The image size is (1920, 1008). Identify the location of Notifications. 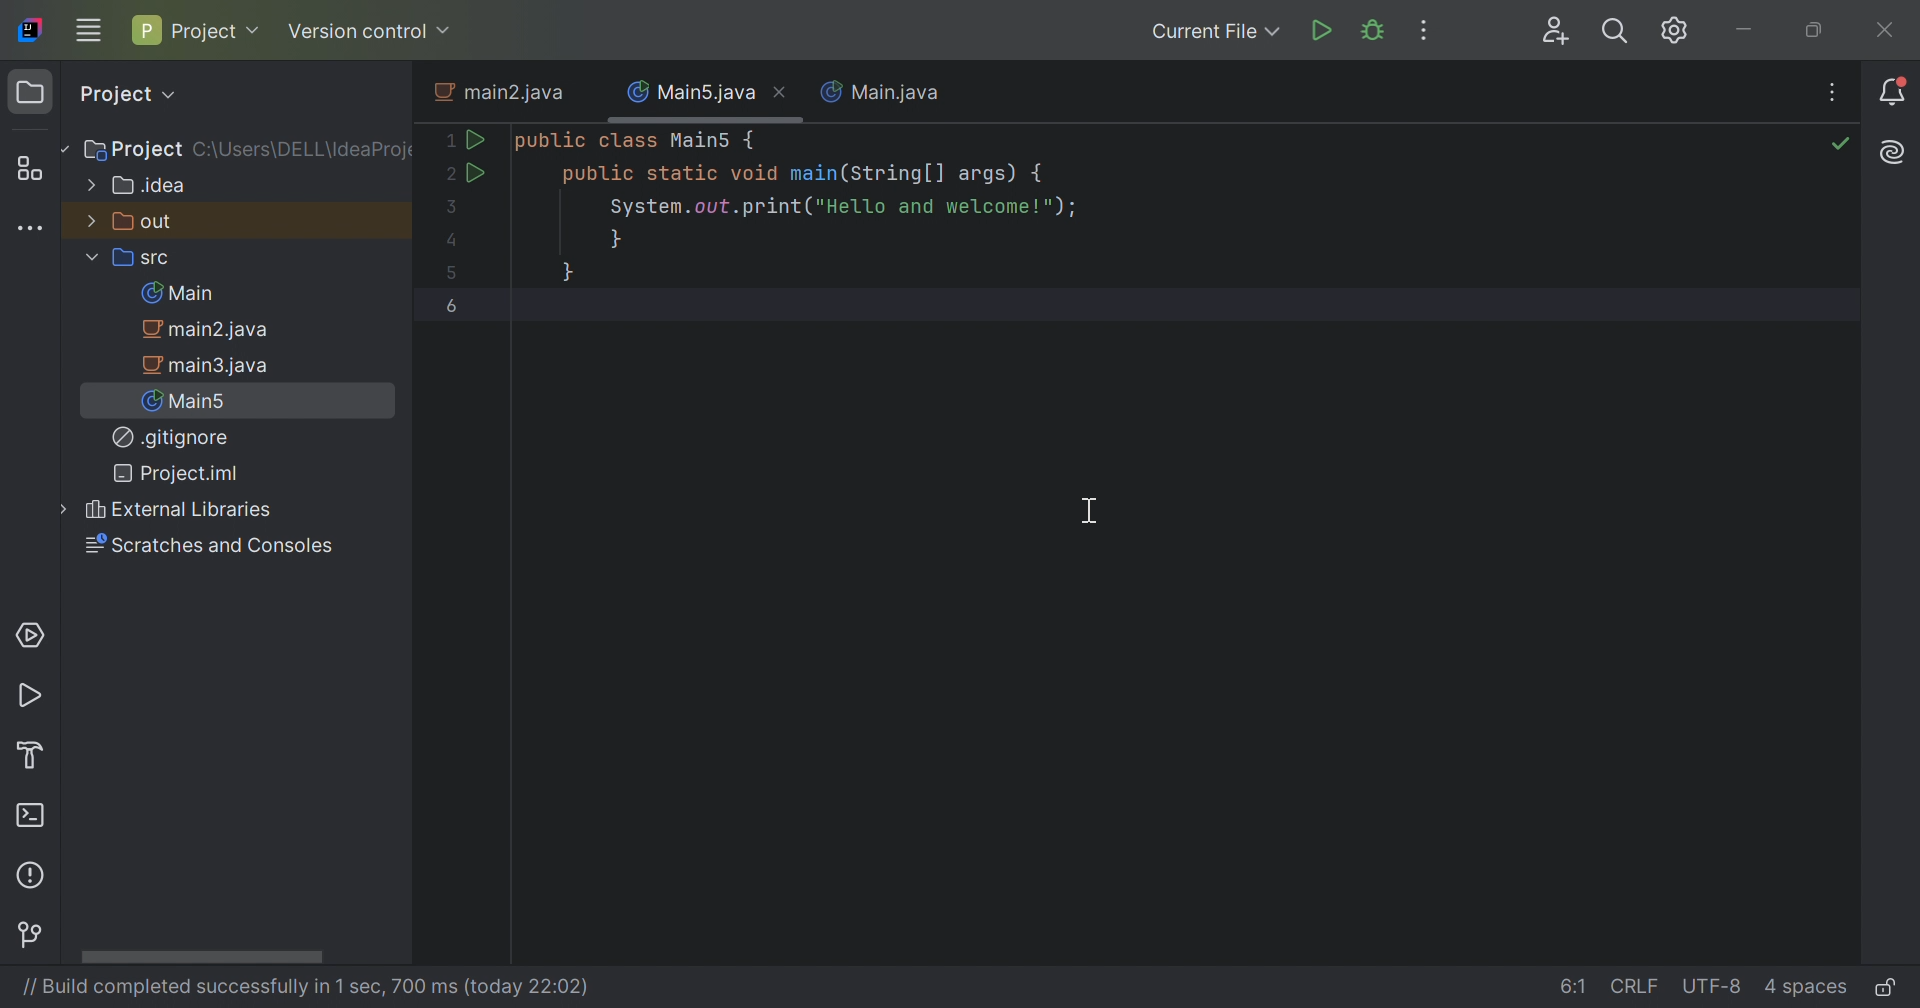
(1897, 94).